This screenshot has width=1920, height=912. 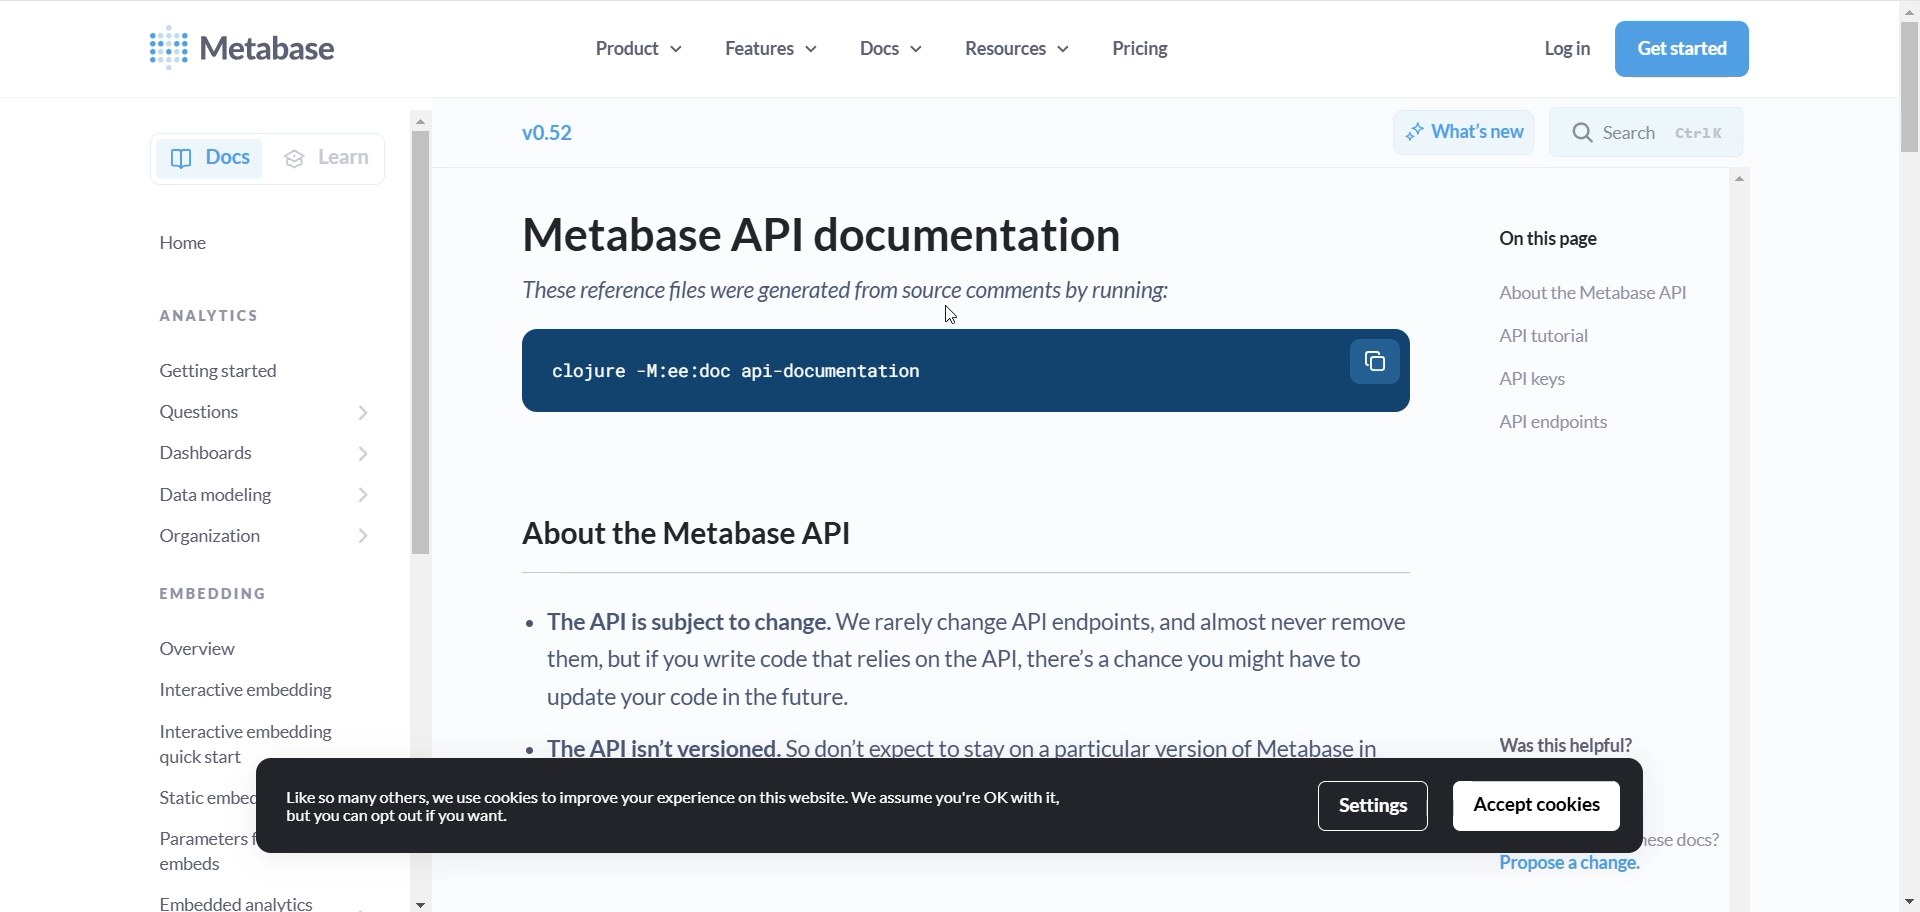 I want to click on move up, so click(x=1908, y=12).